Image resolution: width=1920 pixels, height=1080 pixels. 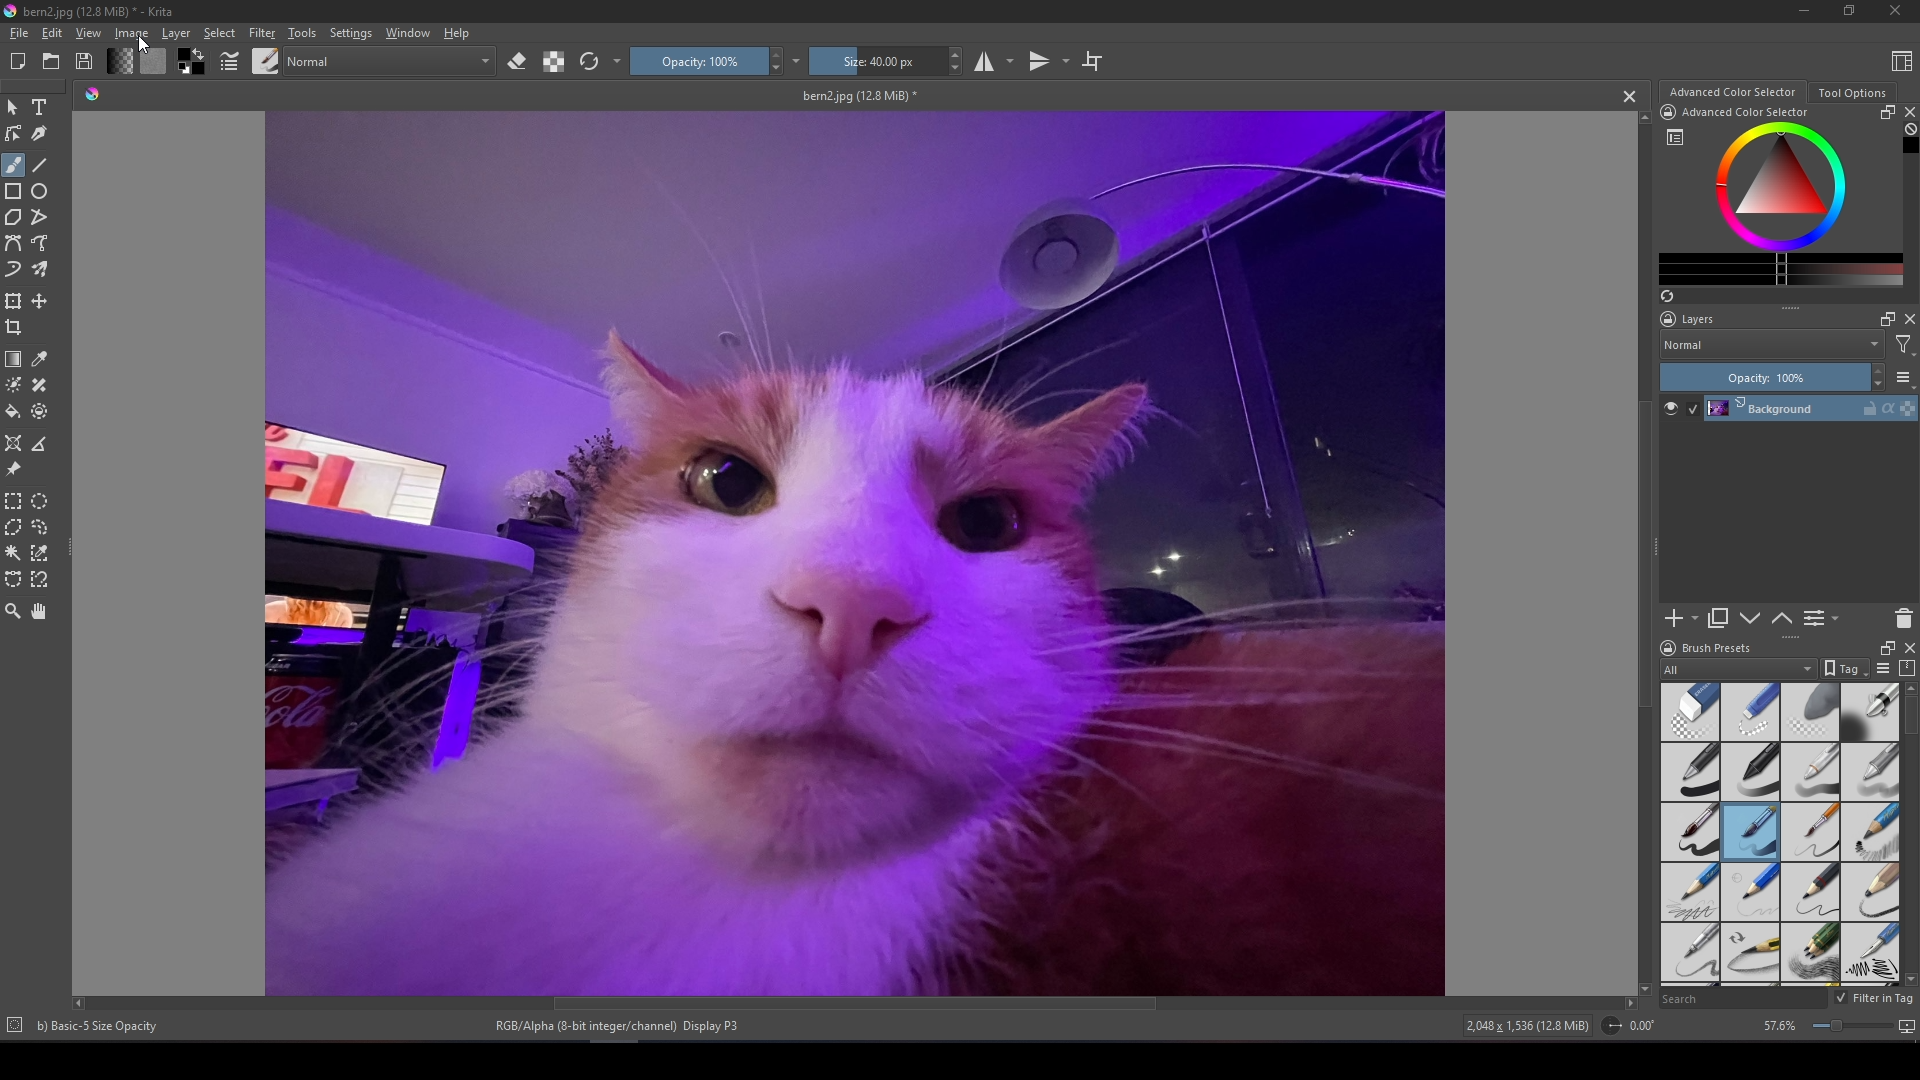 What do you see at coordinates (408, 34) in the screenshot?
I see `Window` at bounding box center [408, 34].